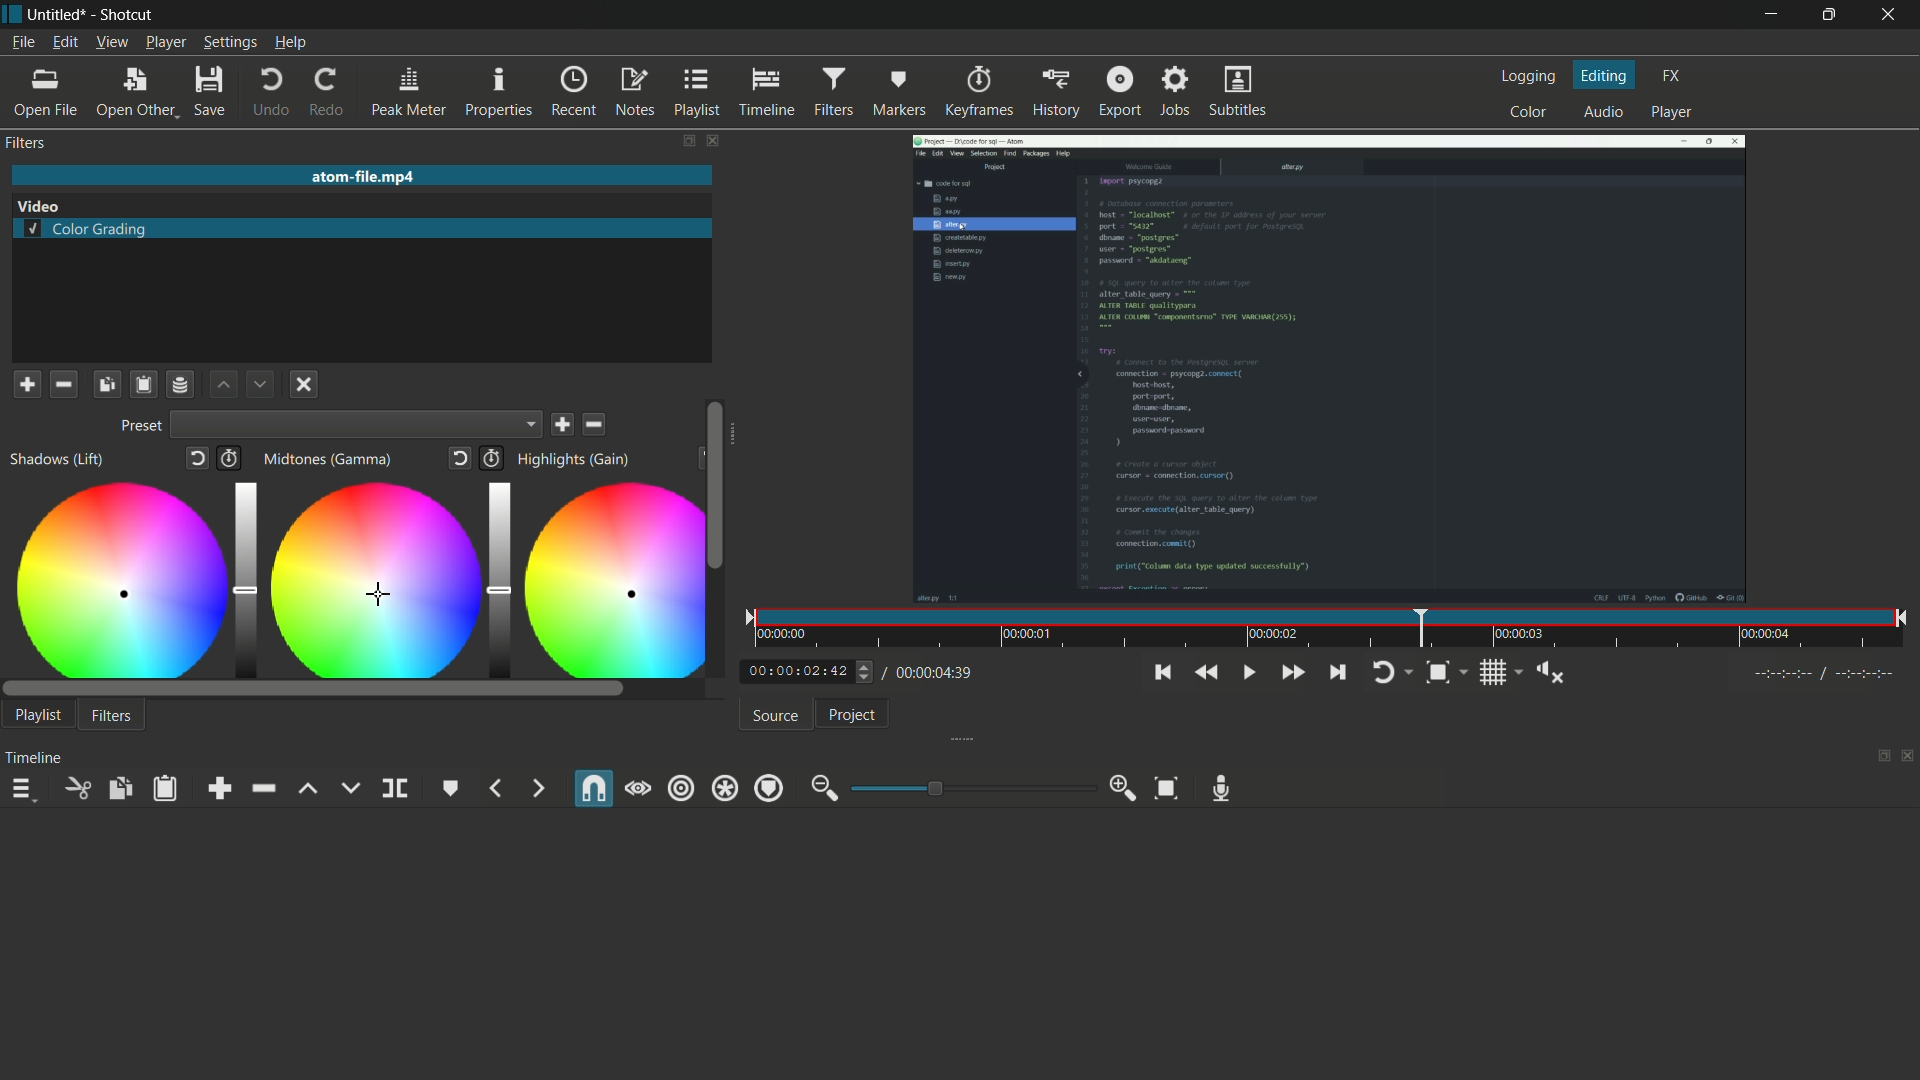 The width and height of the screenshot is (1920, 1080). What do you see at coordinates (1445, 672) in the screenshot?
I see `zoom timeline to fit` at bounding box center [1445, 672].